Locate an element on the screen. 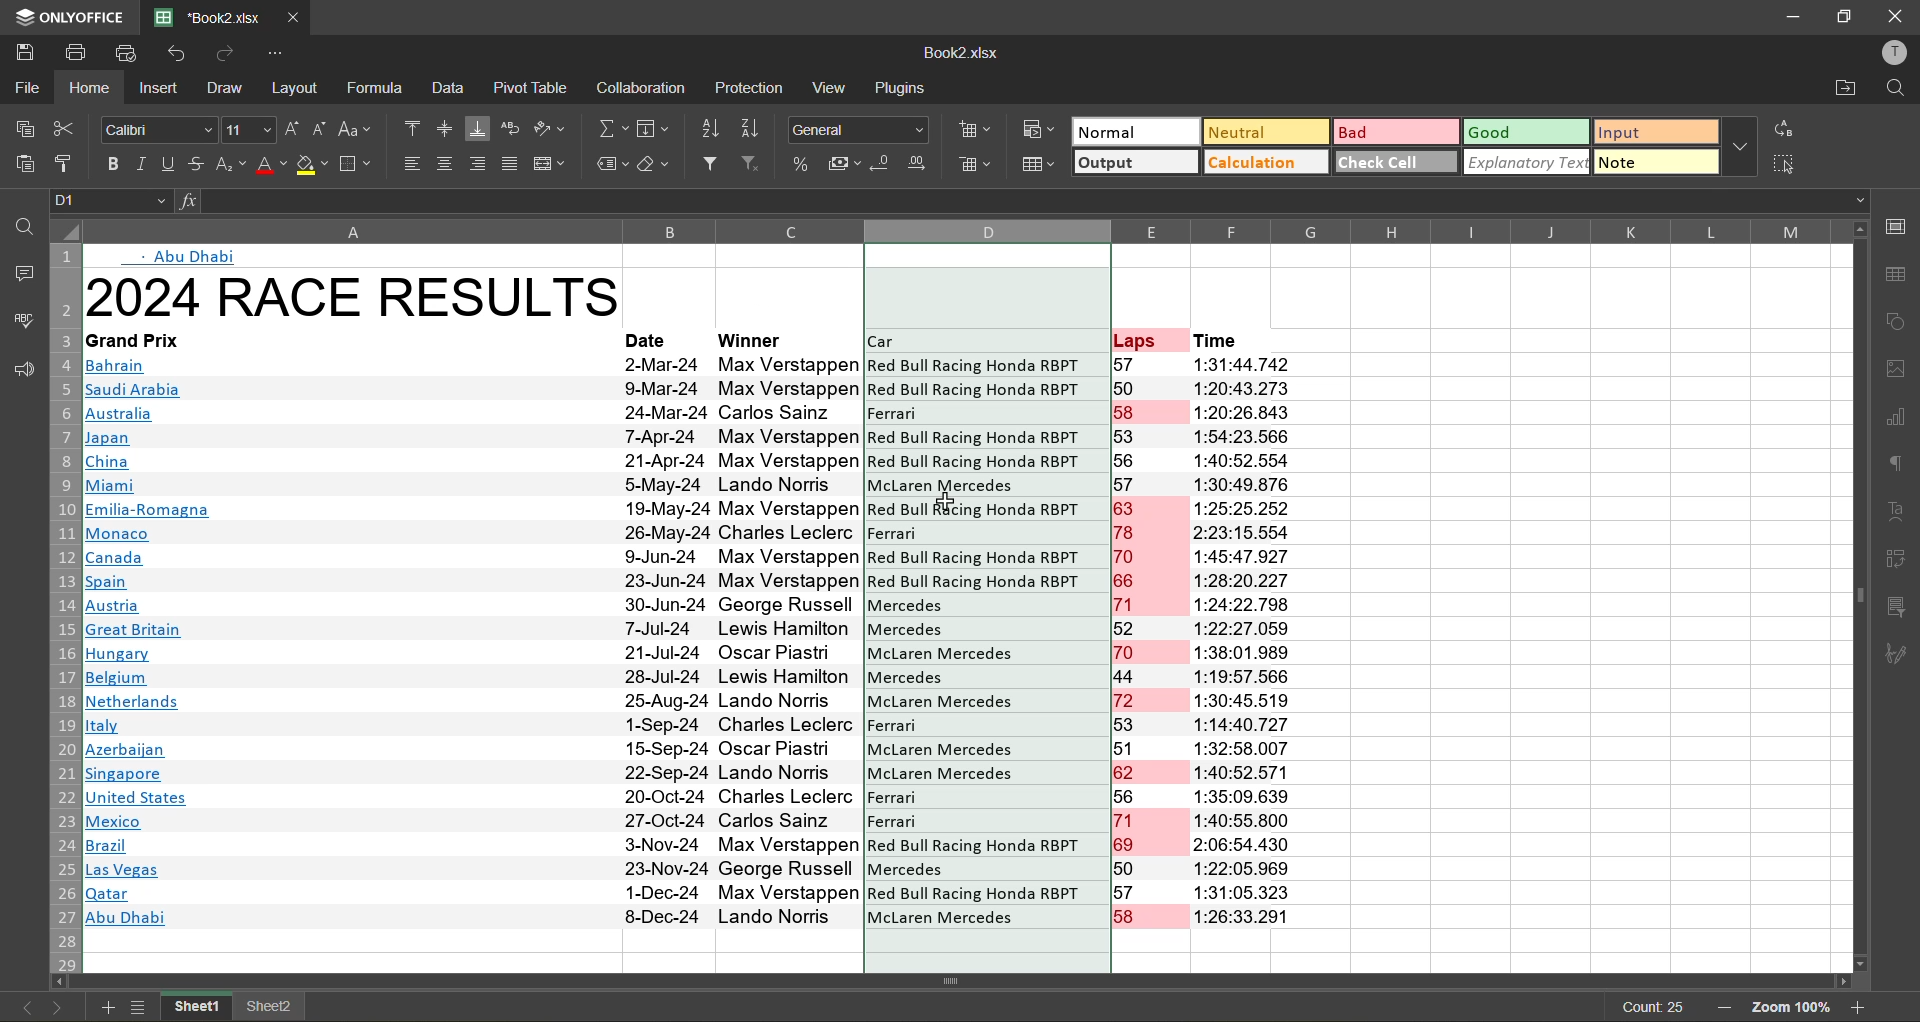 The width and height of the screenshot is (1920, 1022). find is located at coordinates (24, 223).